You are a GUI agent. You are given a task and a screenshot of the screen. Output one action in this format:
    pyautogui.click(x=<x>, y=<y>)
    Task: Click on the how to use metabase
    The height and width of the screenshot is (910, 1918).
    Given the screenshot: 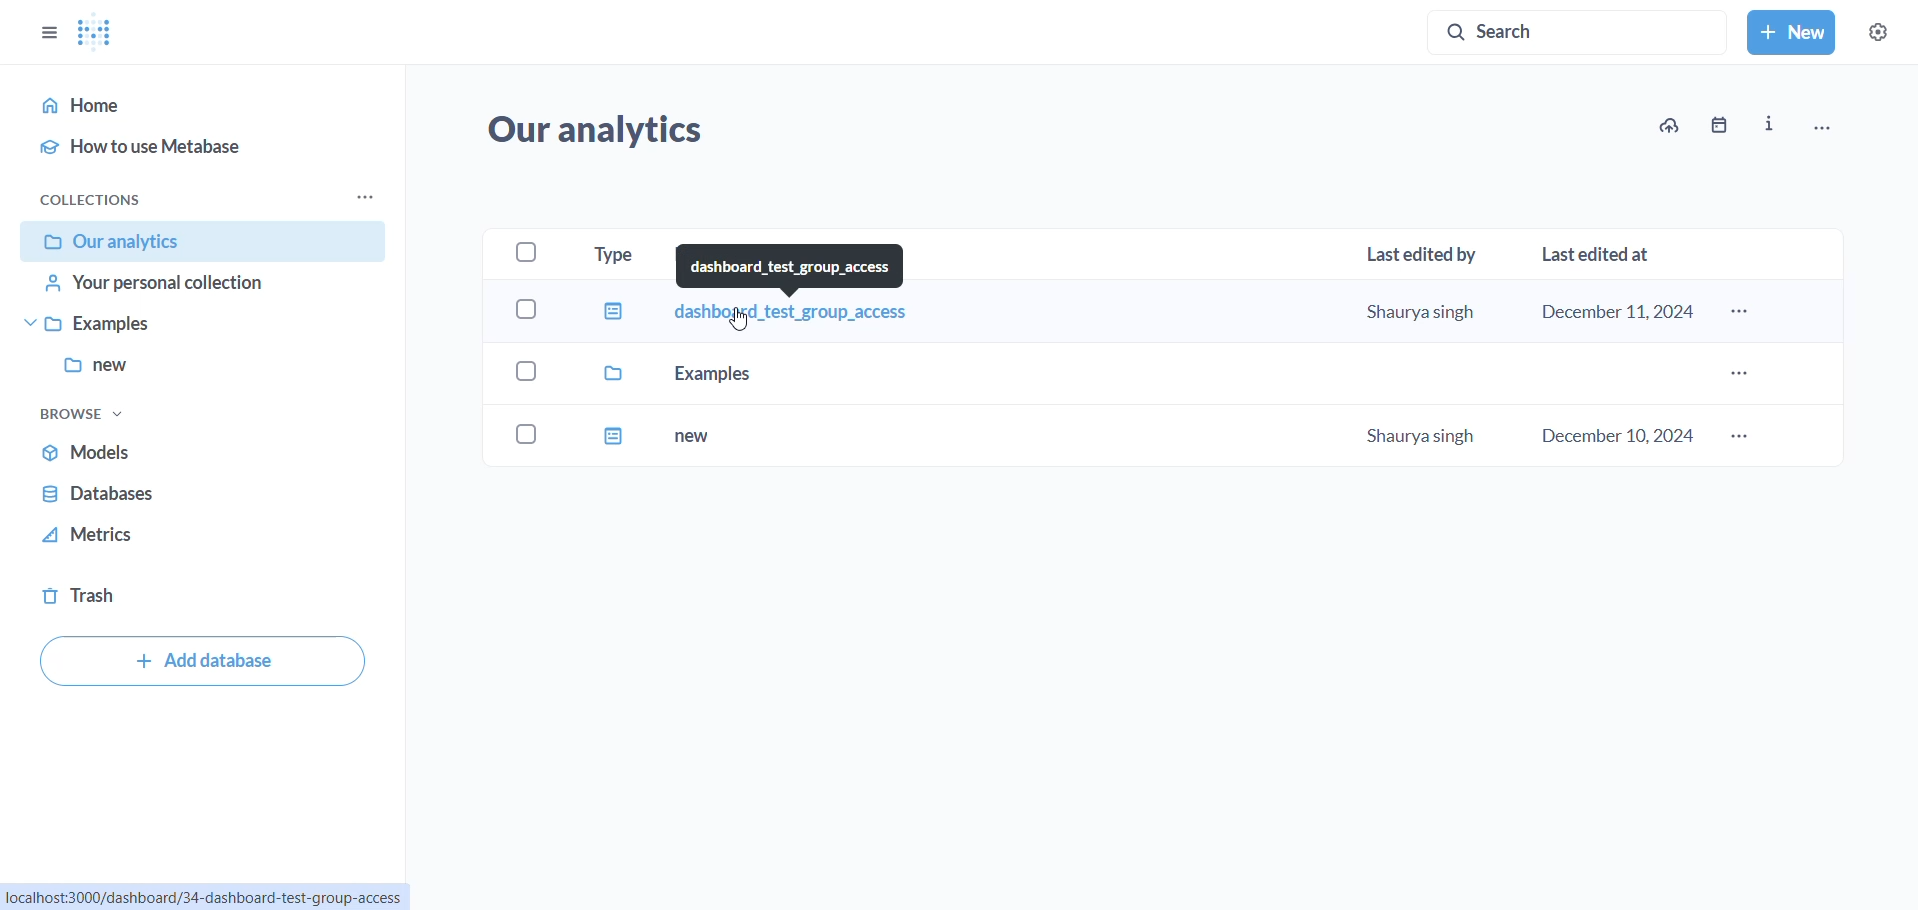 What is the action you would take?
    pyautogui.click(x=201, y=150)
    